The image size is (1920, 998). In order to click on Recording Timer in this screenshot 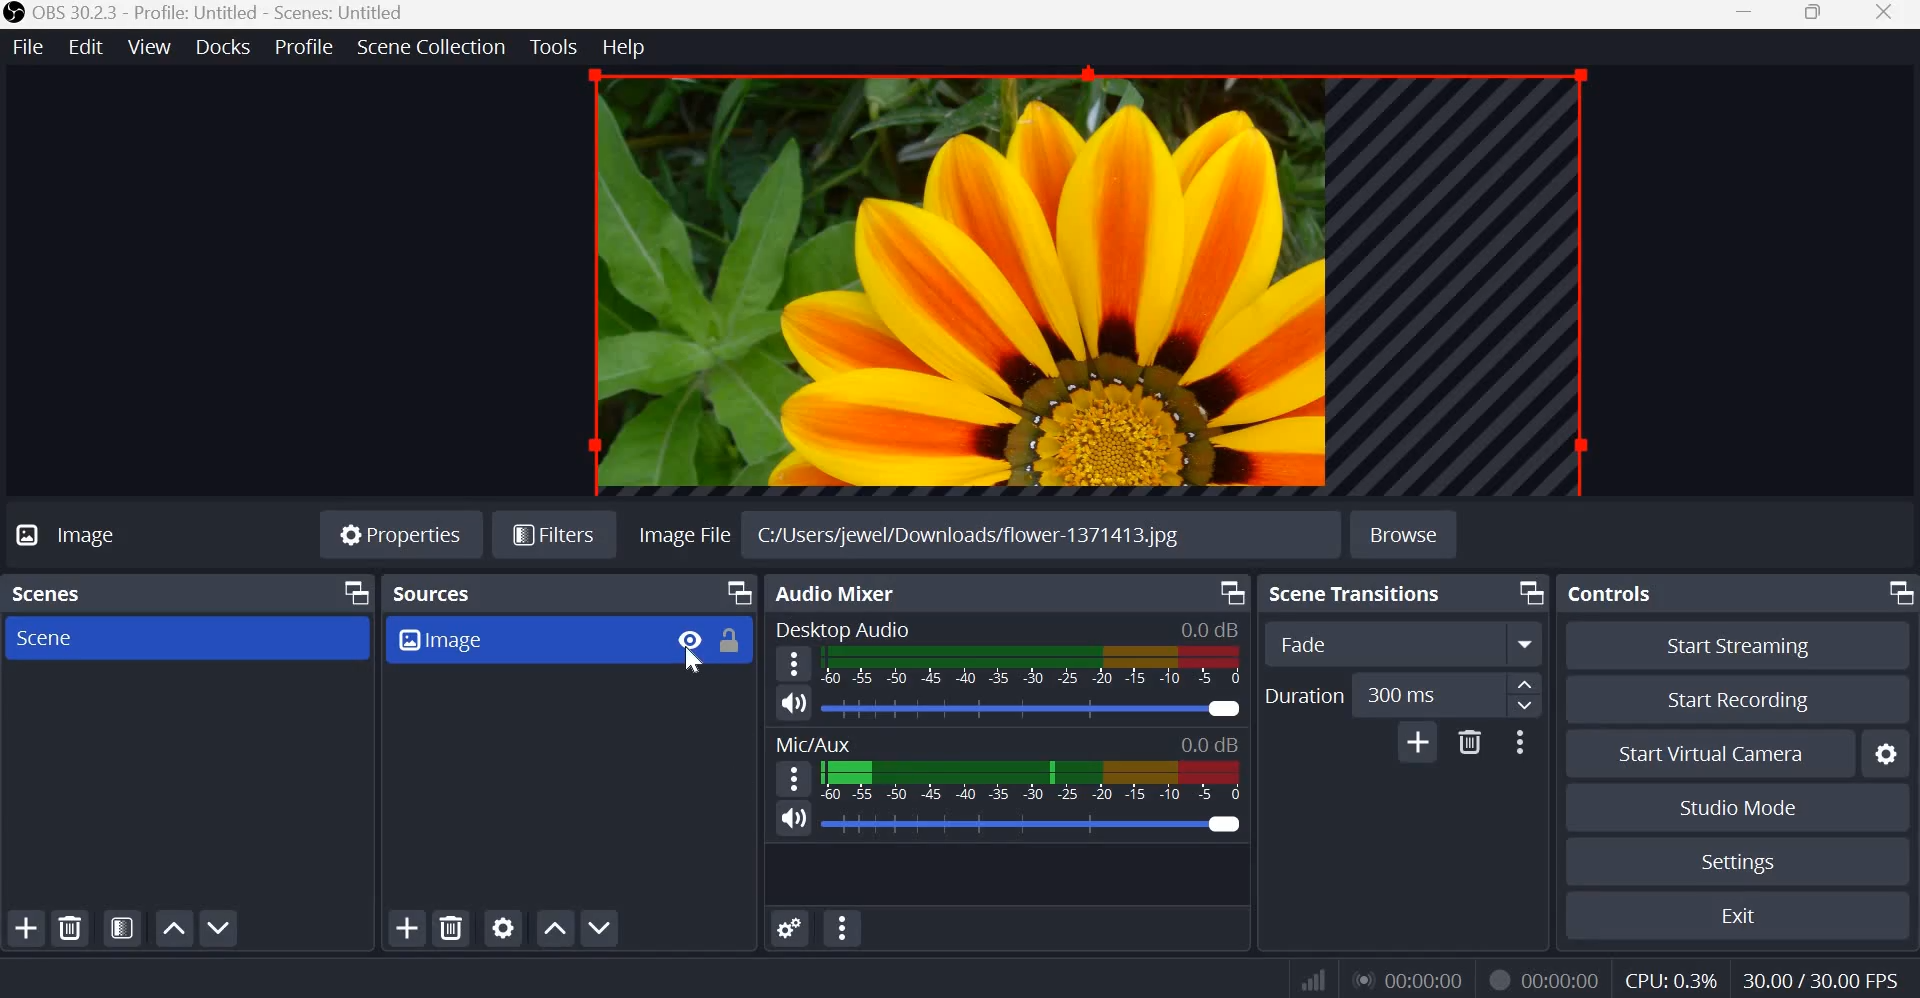, I will do `click(1562, 981)`.